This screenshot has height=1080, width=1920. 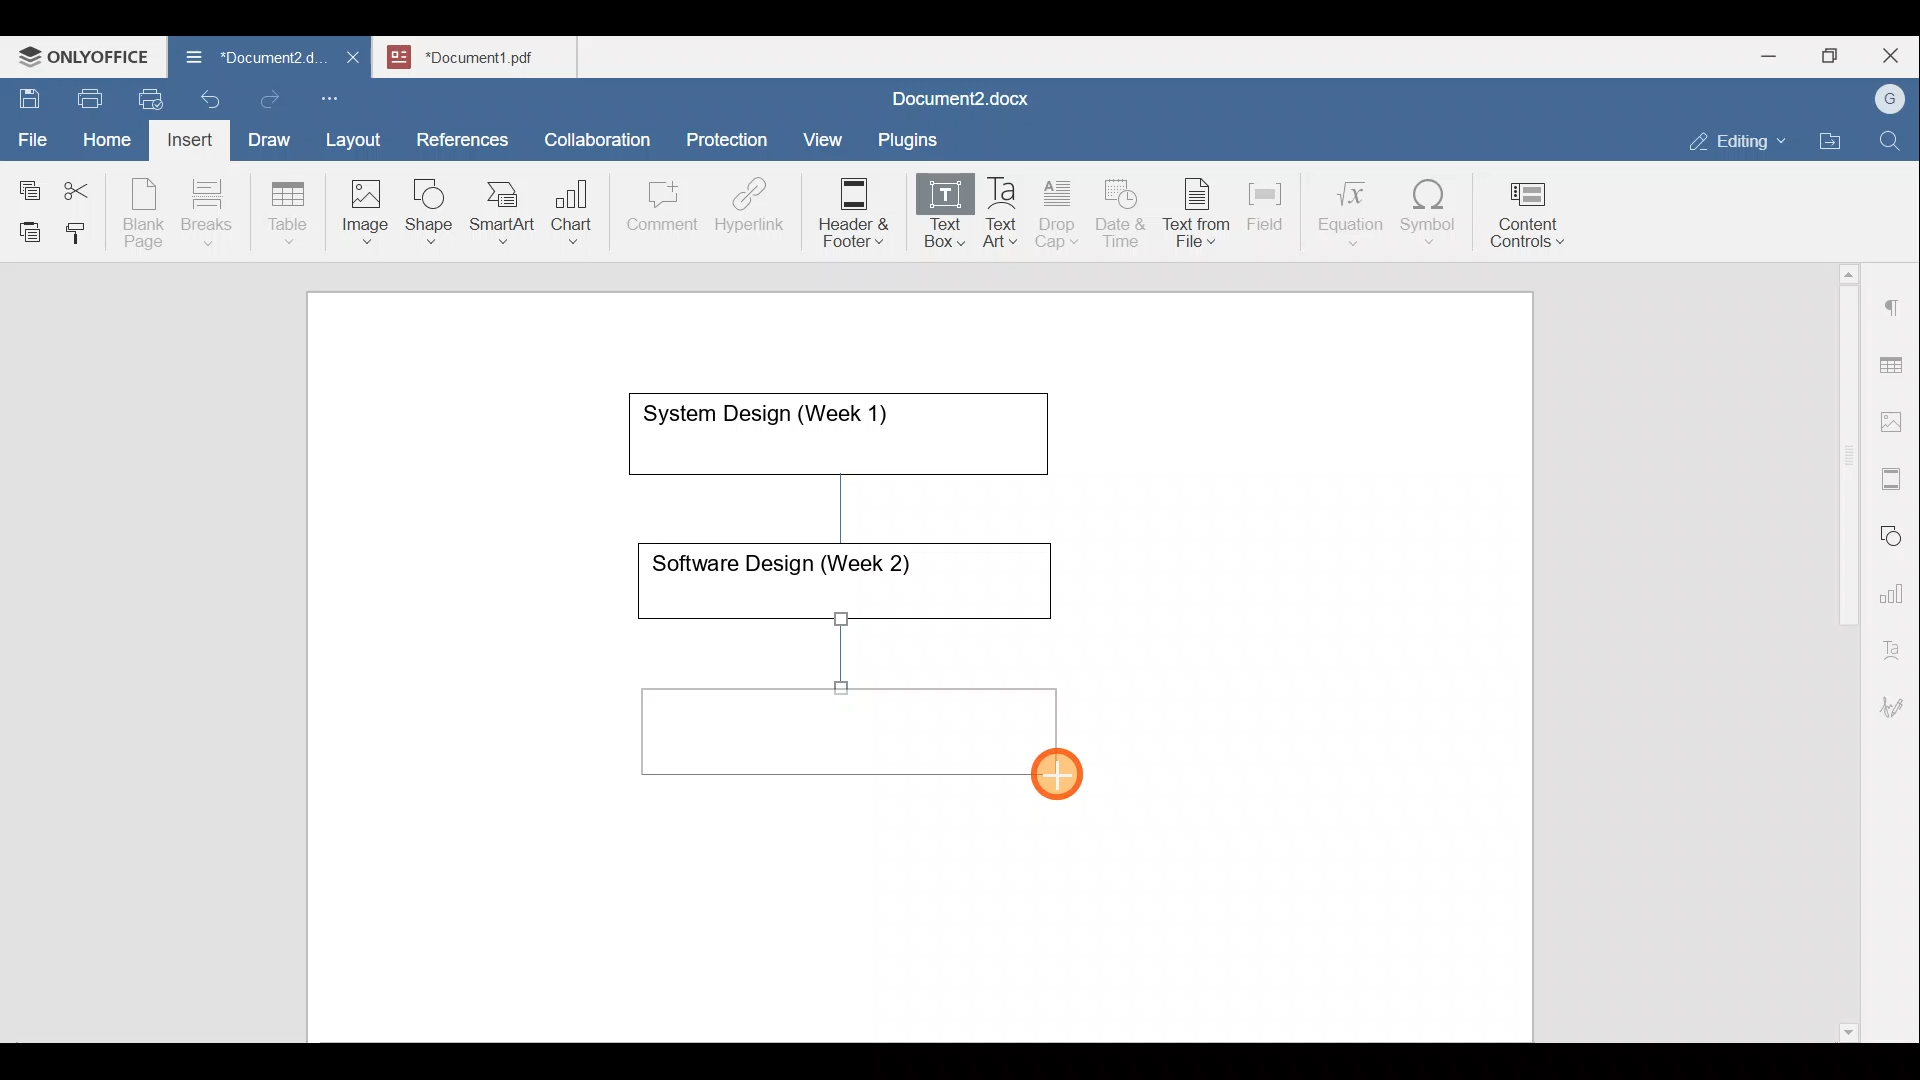 I want to click on Comment, so click(x=656, y=211).